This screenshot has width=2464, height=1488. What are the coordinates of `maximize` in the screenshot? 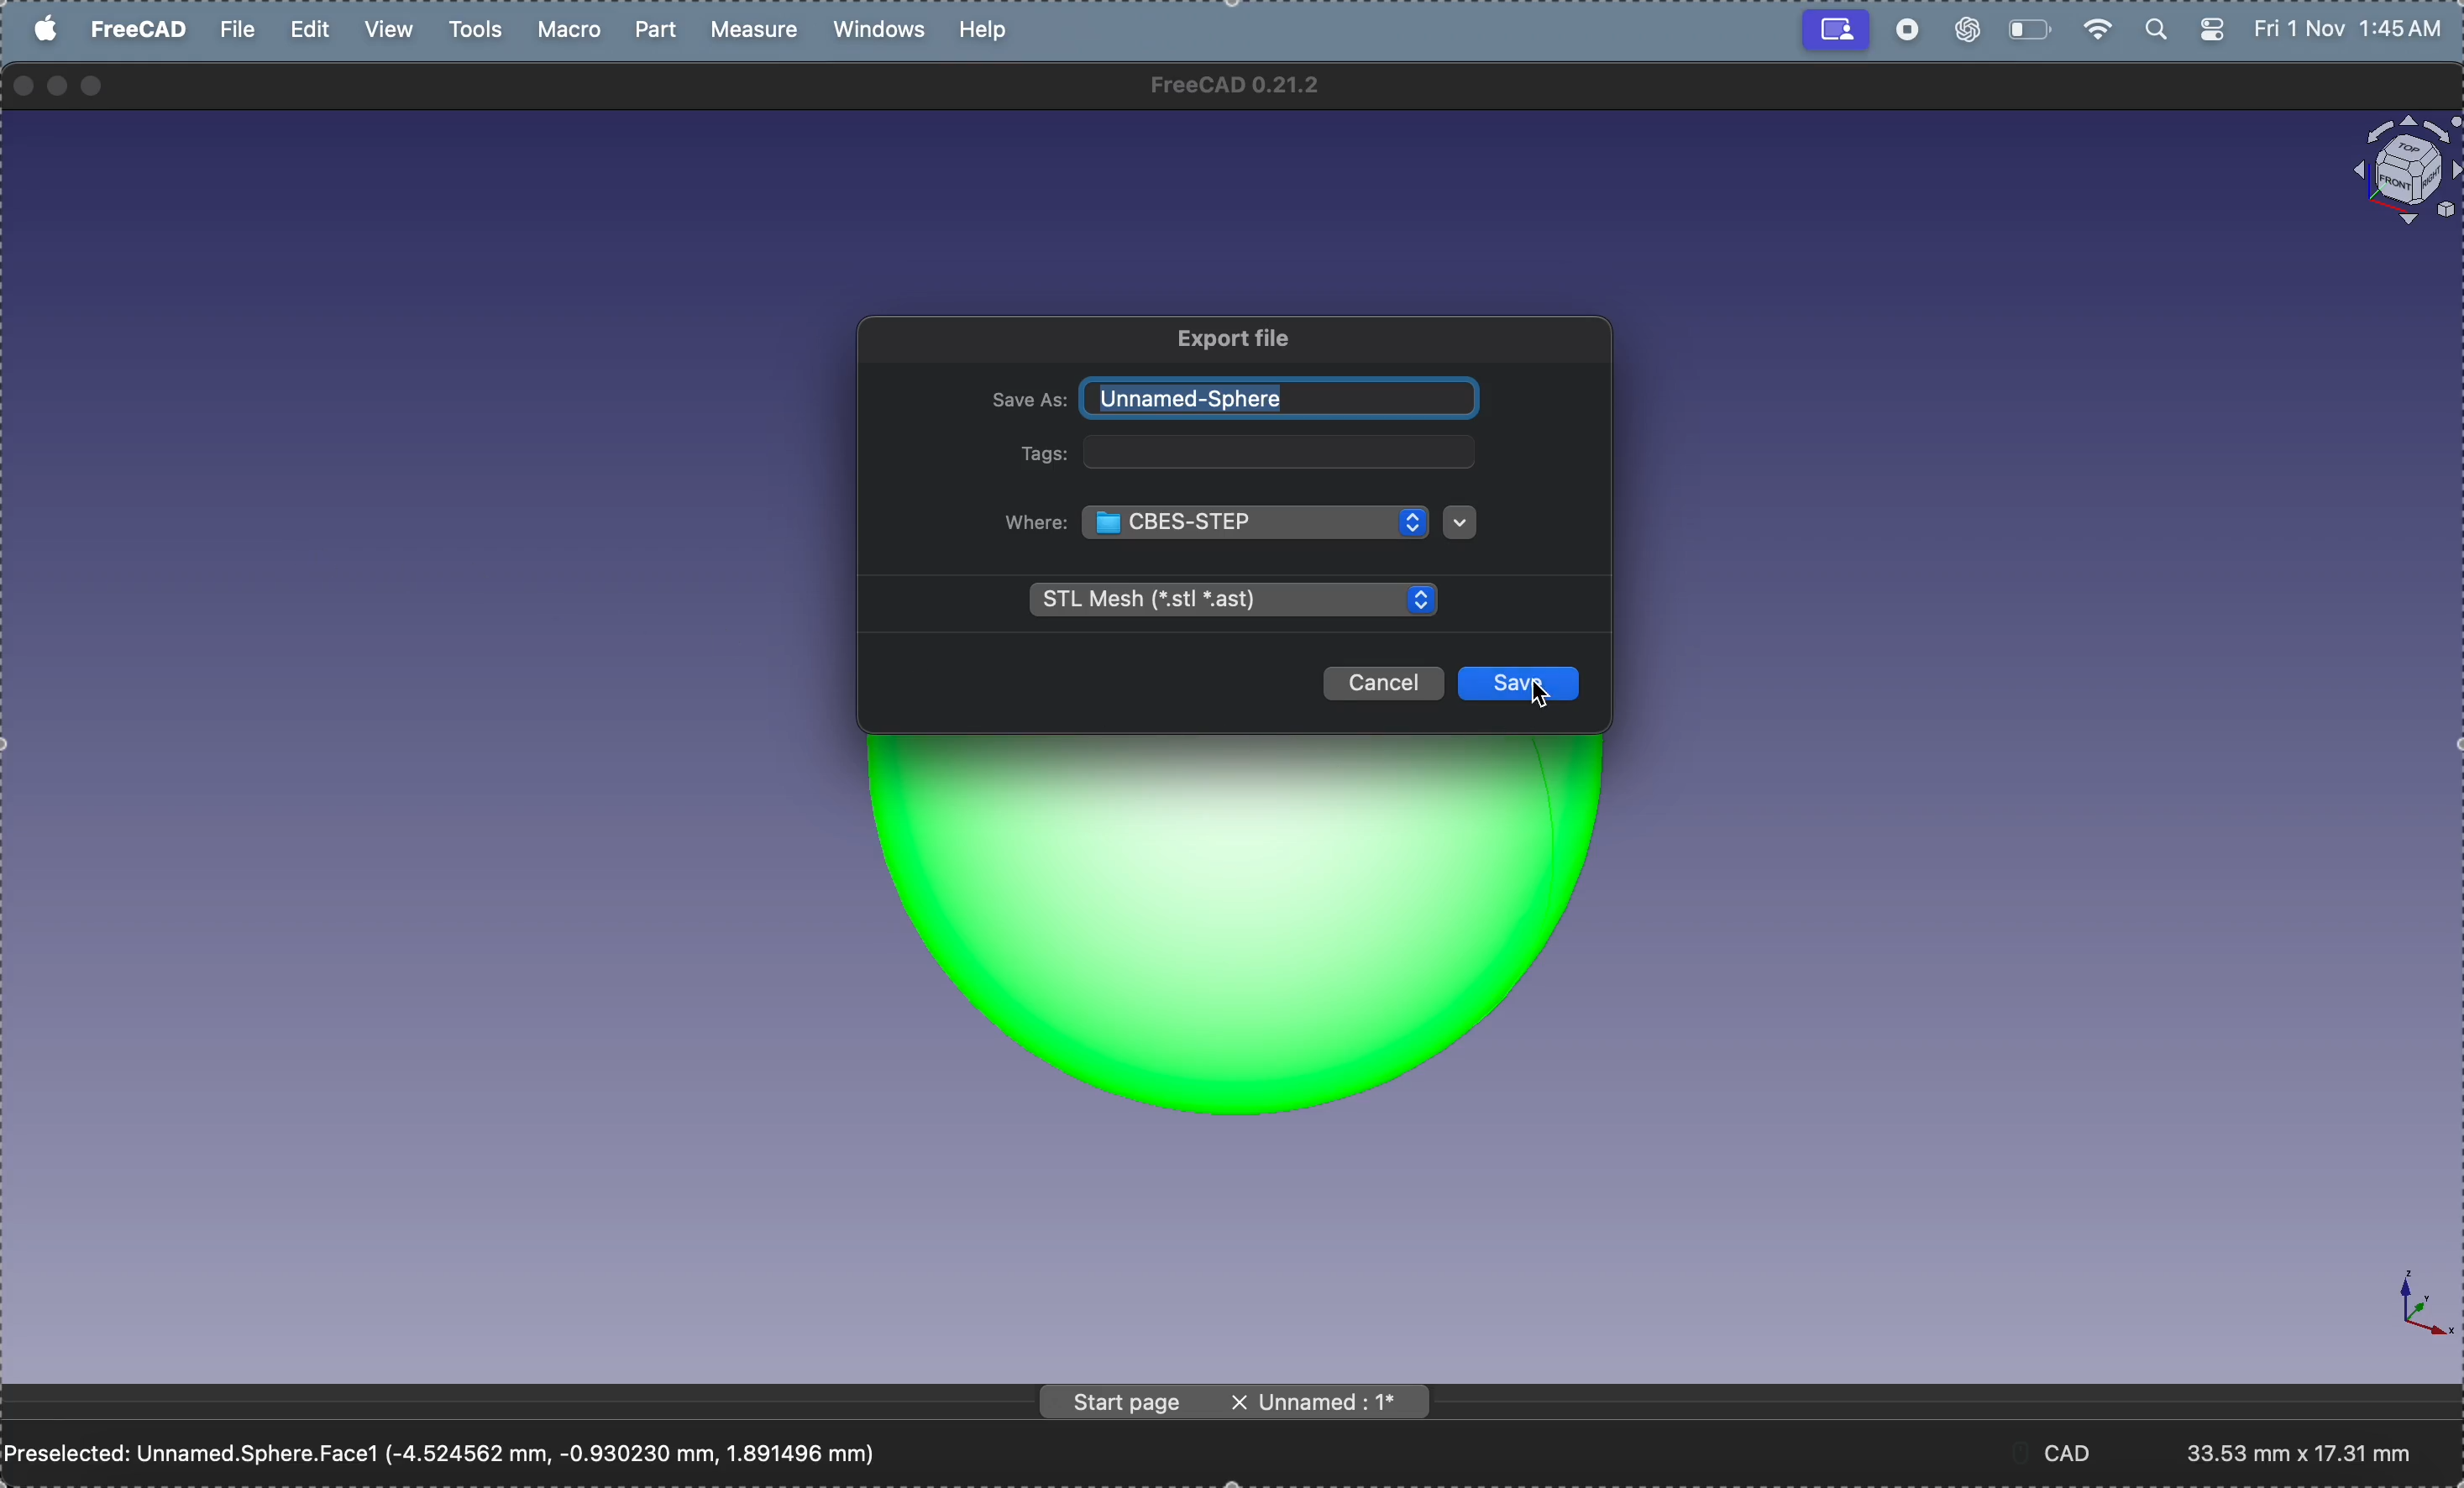 It's located at (98, 86).